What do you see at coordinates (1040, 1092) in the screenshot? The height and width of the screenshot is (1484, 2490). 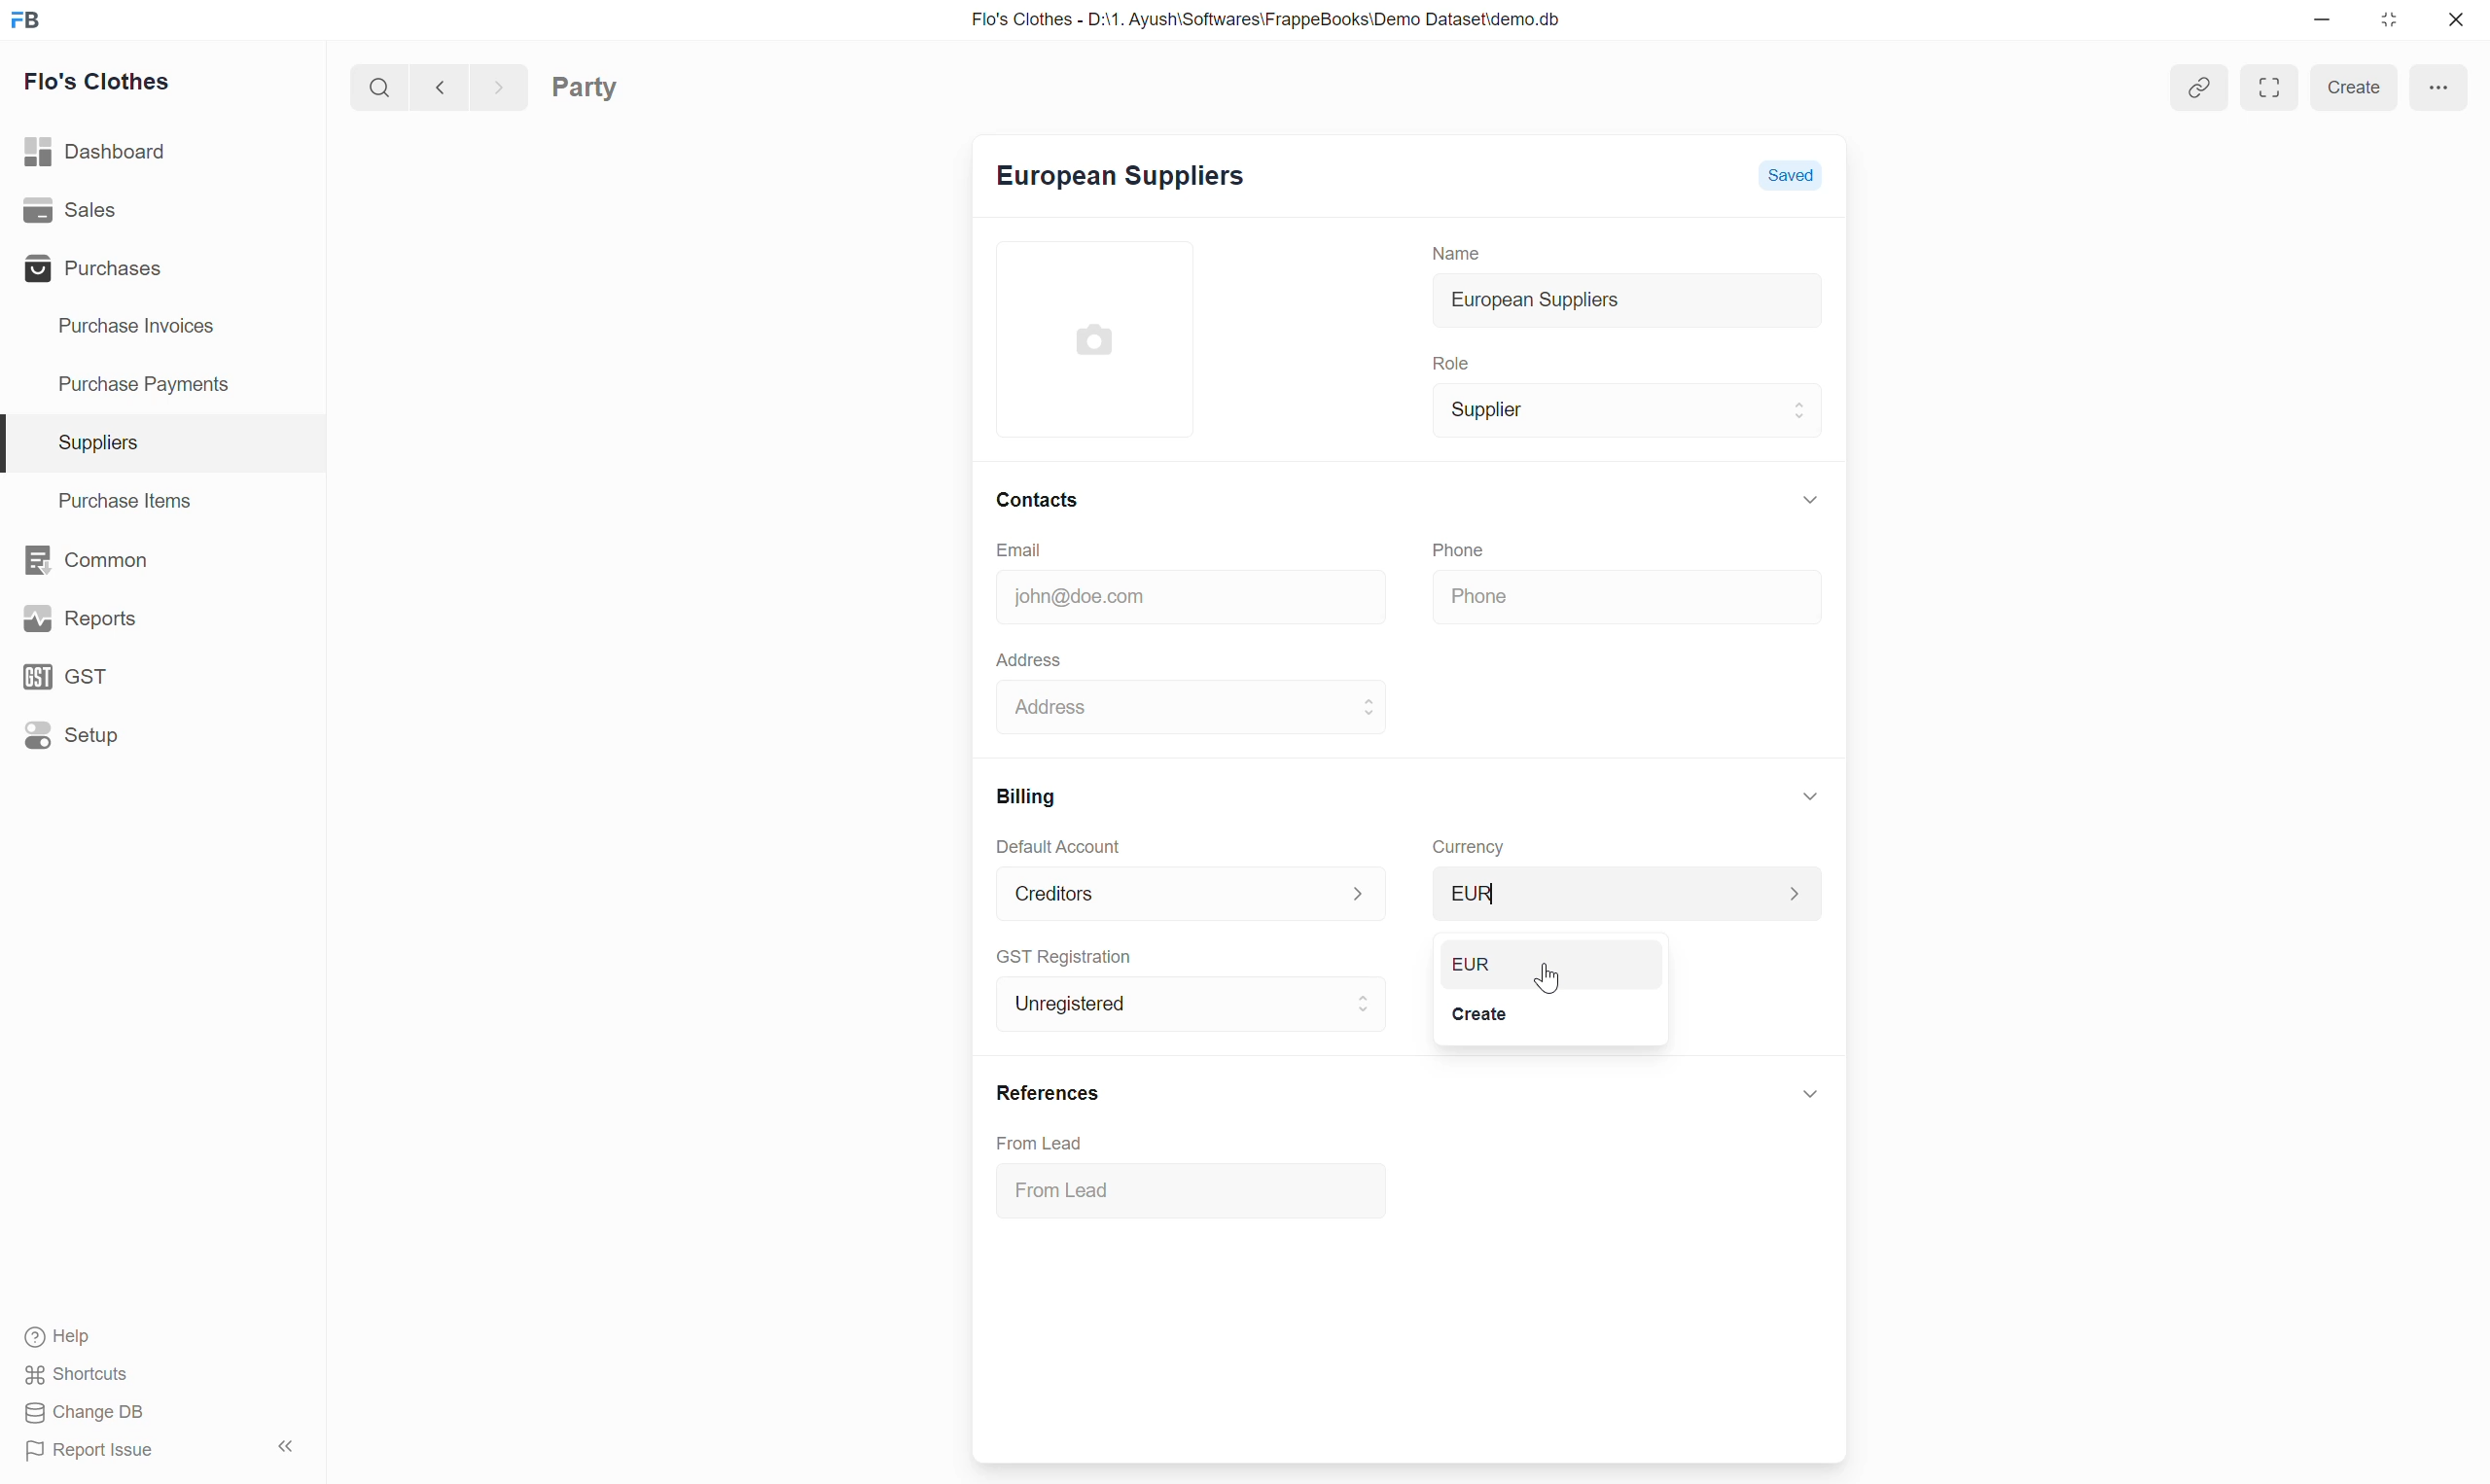 I see `References` at bounding box center [1040, 1092].